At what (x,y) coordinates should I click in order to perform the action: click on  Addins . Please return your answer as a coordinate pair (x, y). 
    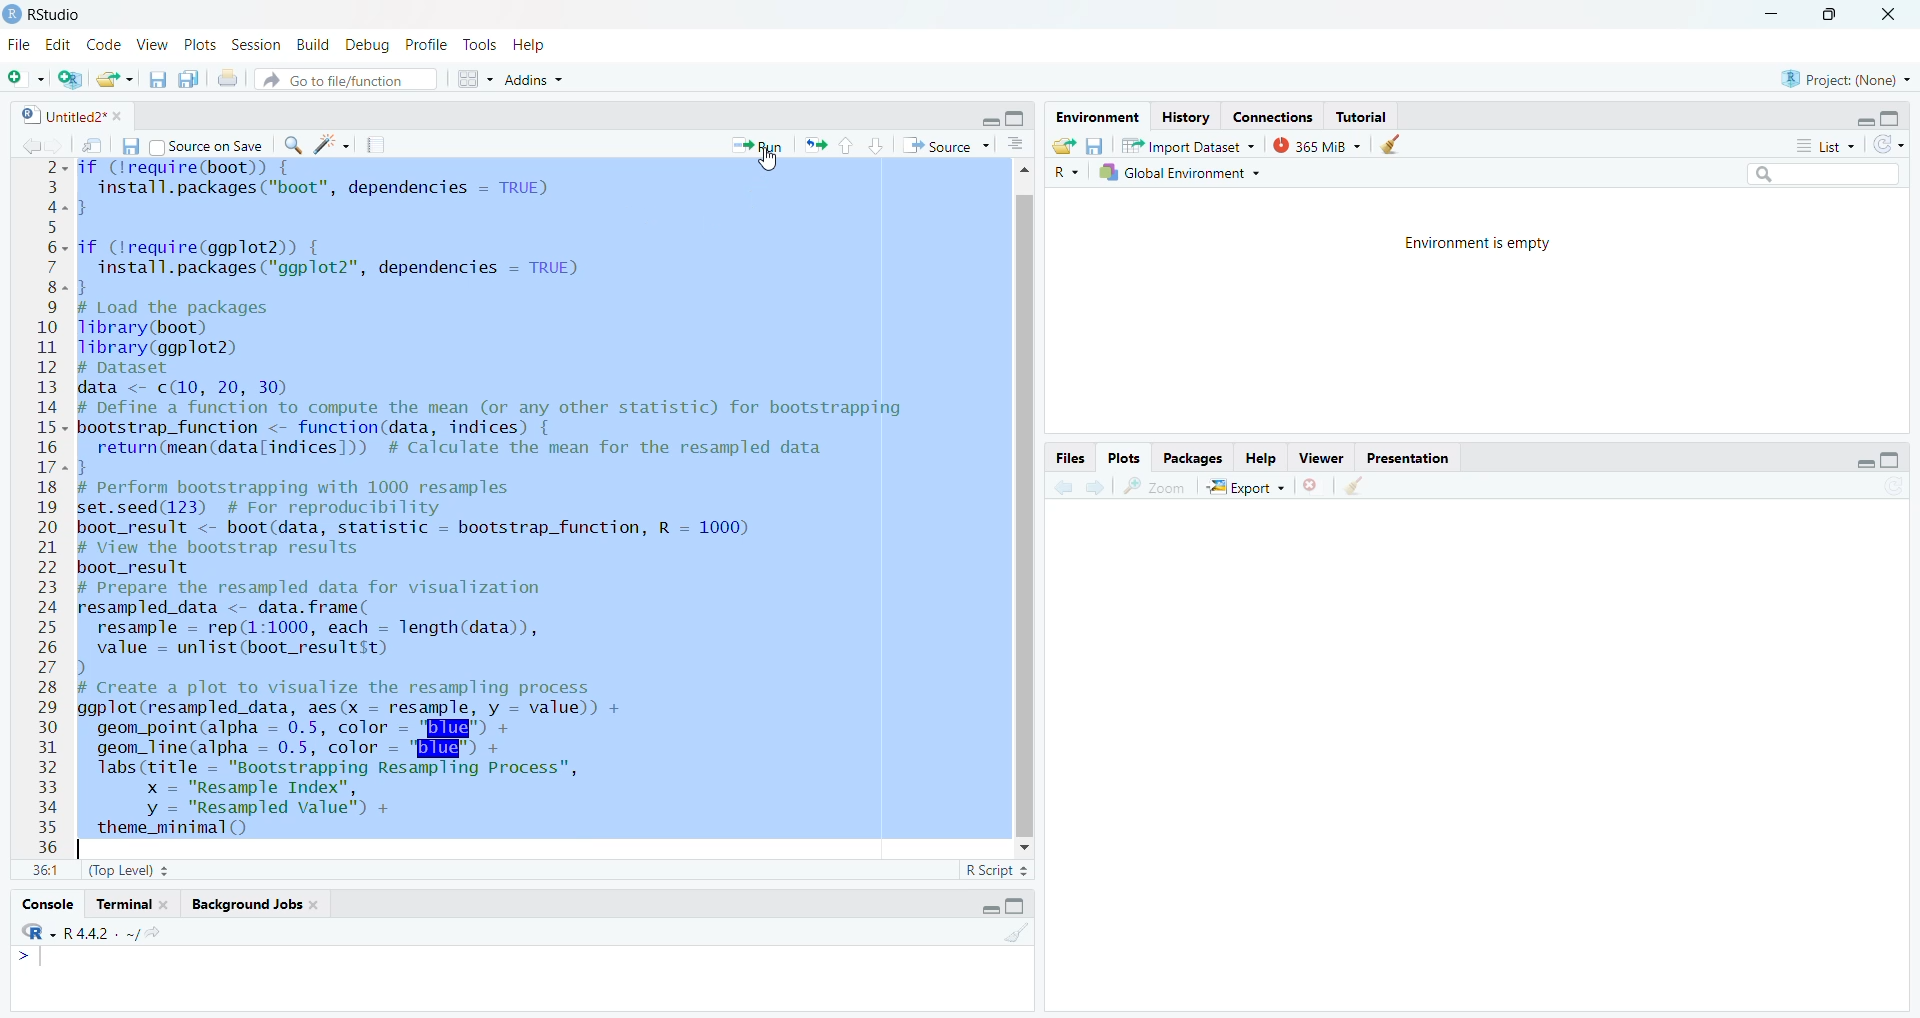
    Looking at the image, I should click on (537, 78).